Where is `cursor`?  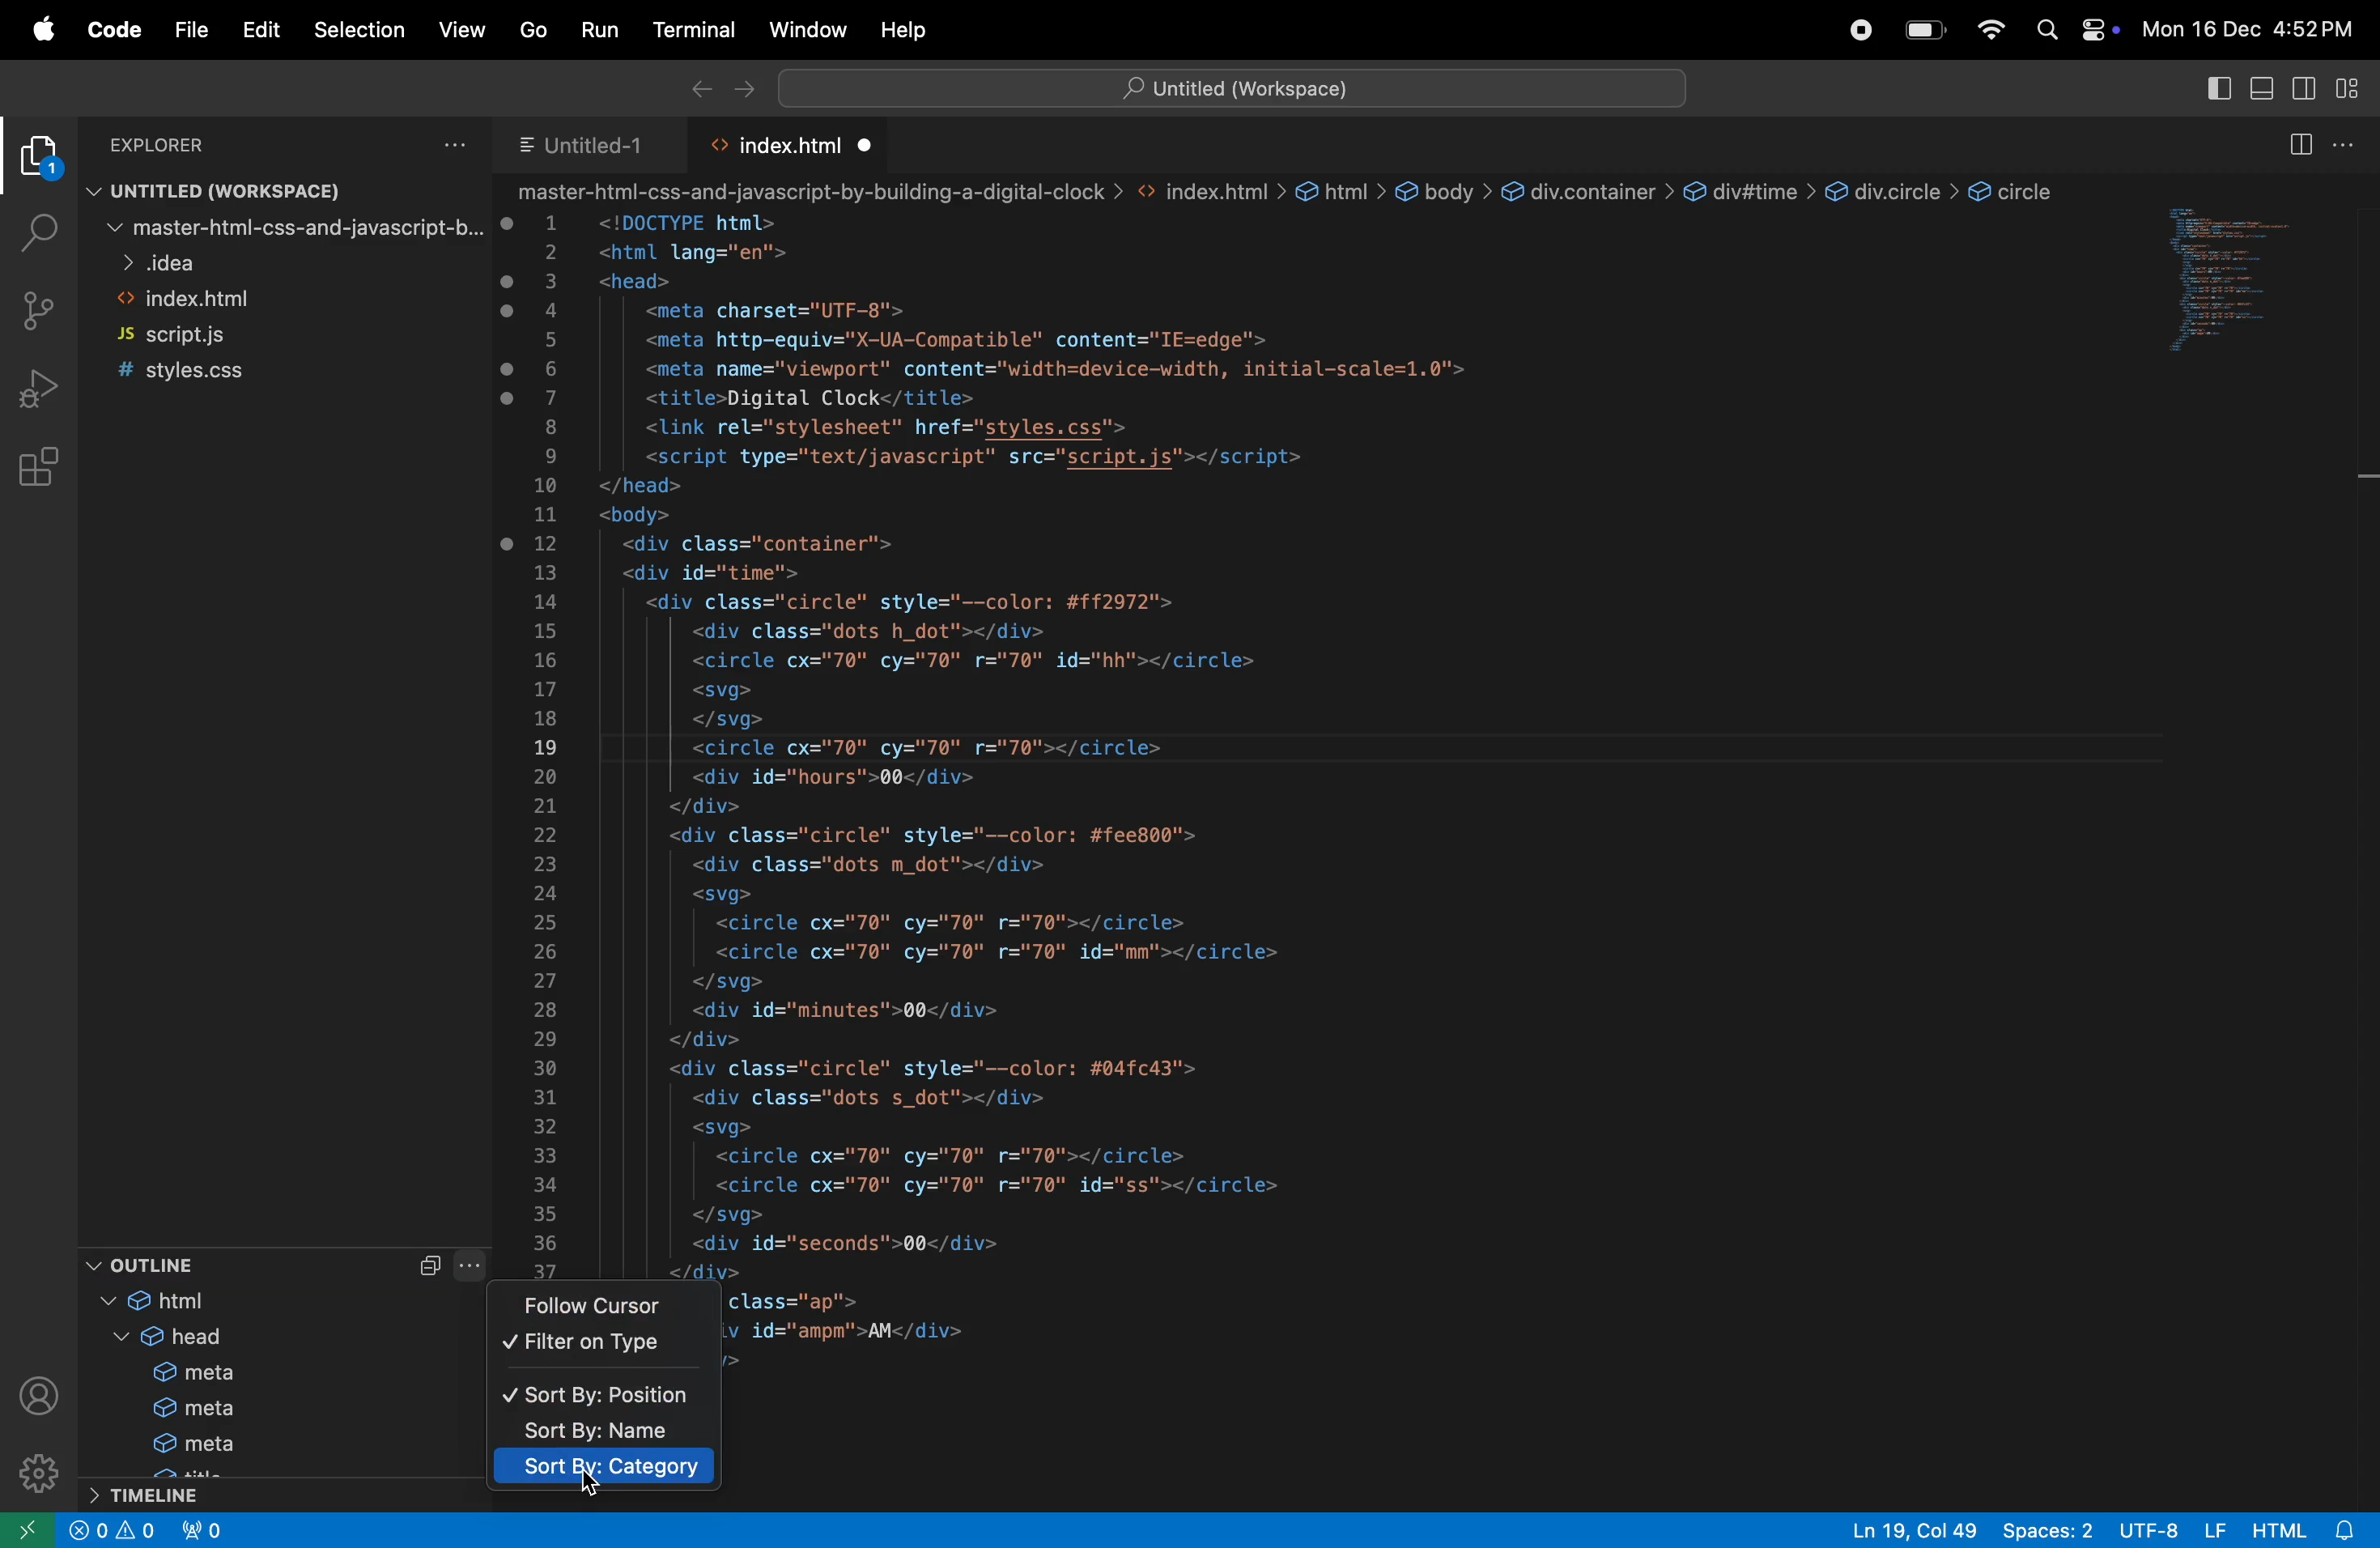
cursor is located at coordinates (596, 1489).